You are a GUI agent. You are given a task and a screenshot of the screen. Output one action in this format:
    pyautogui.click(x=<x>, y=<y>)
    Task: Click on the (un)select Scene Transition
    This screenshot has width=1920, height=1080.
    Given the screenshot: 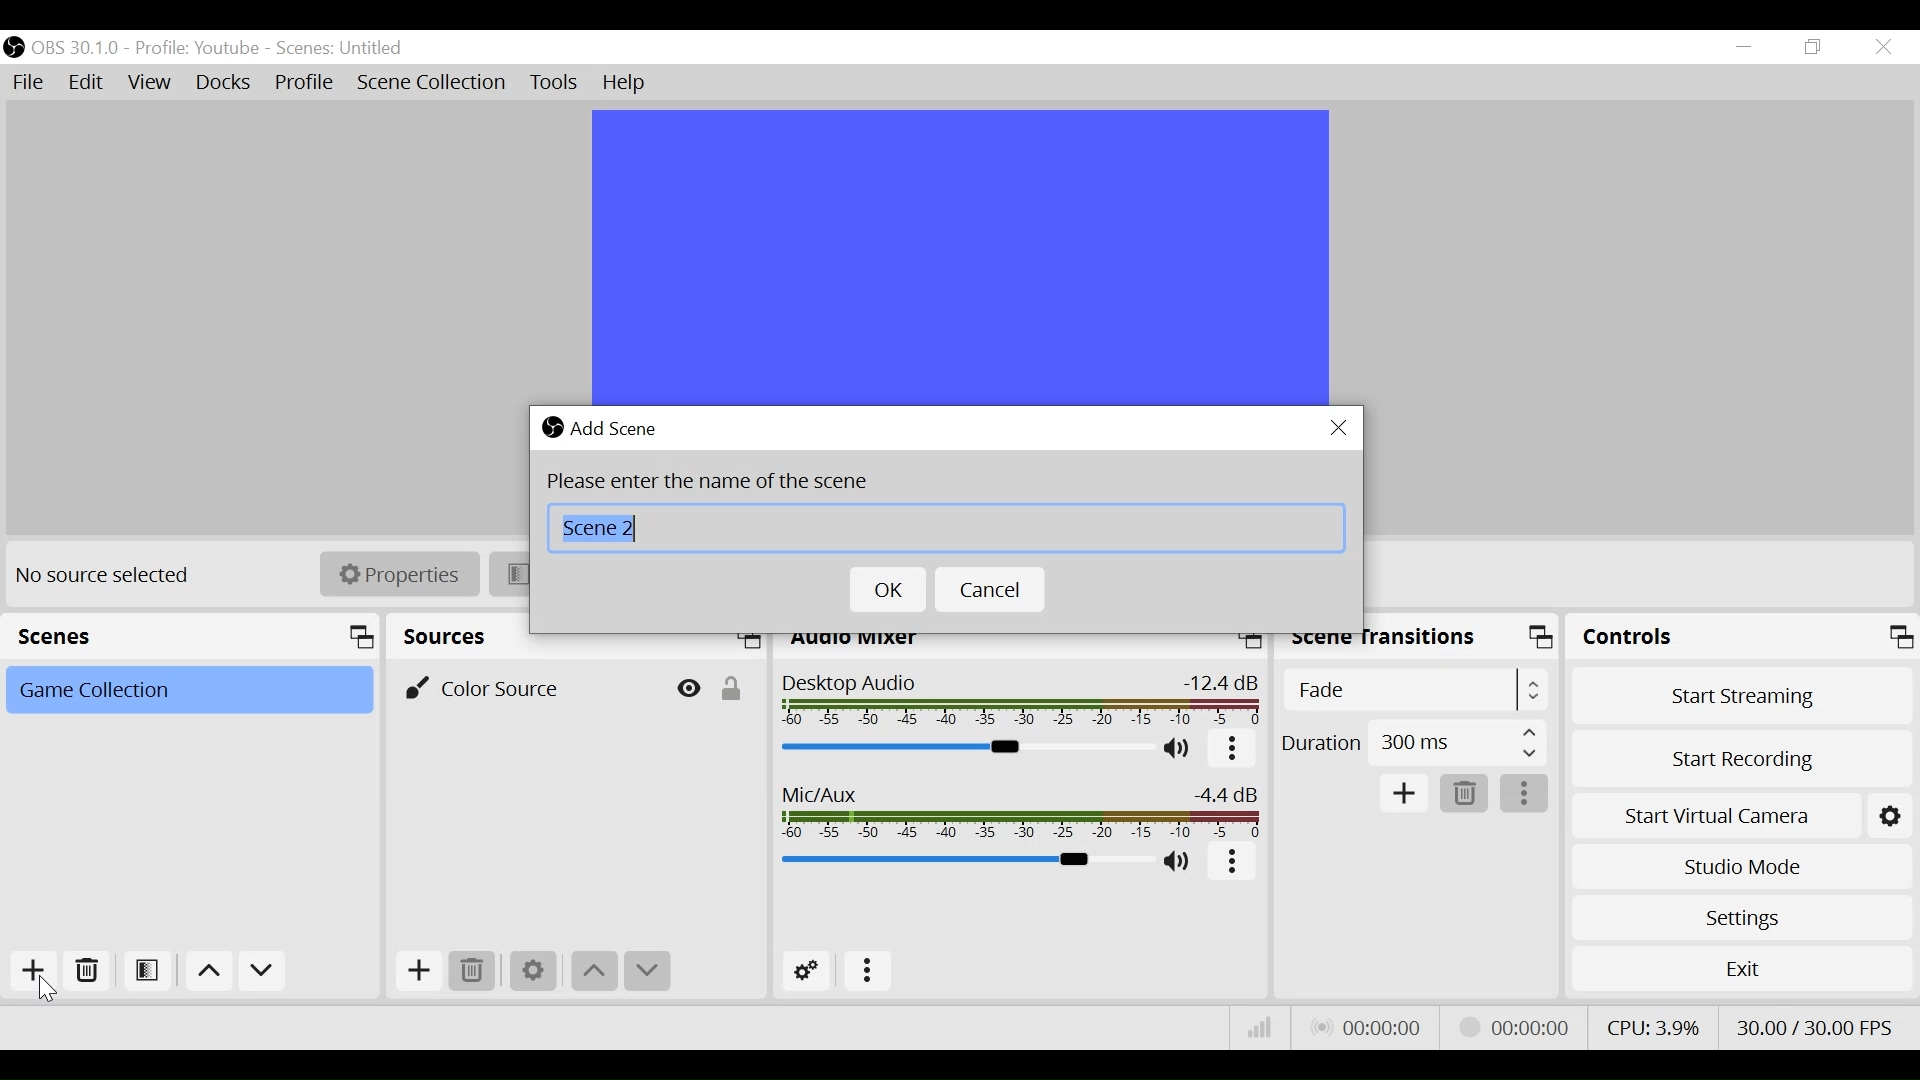 What is the action you would take?
    pyautogui.click(x=1412, y=690)
    